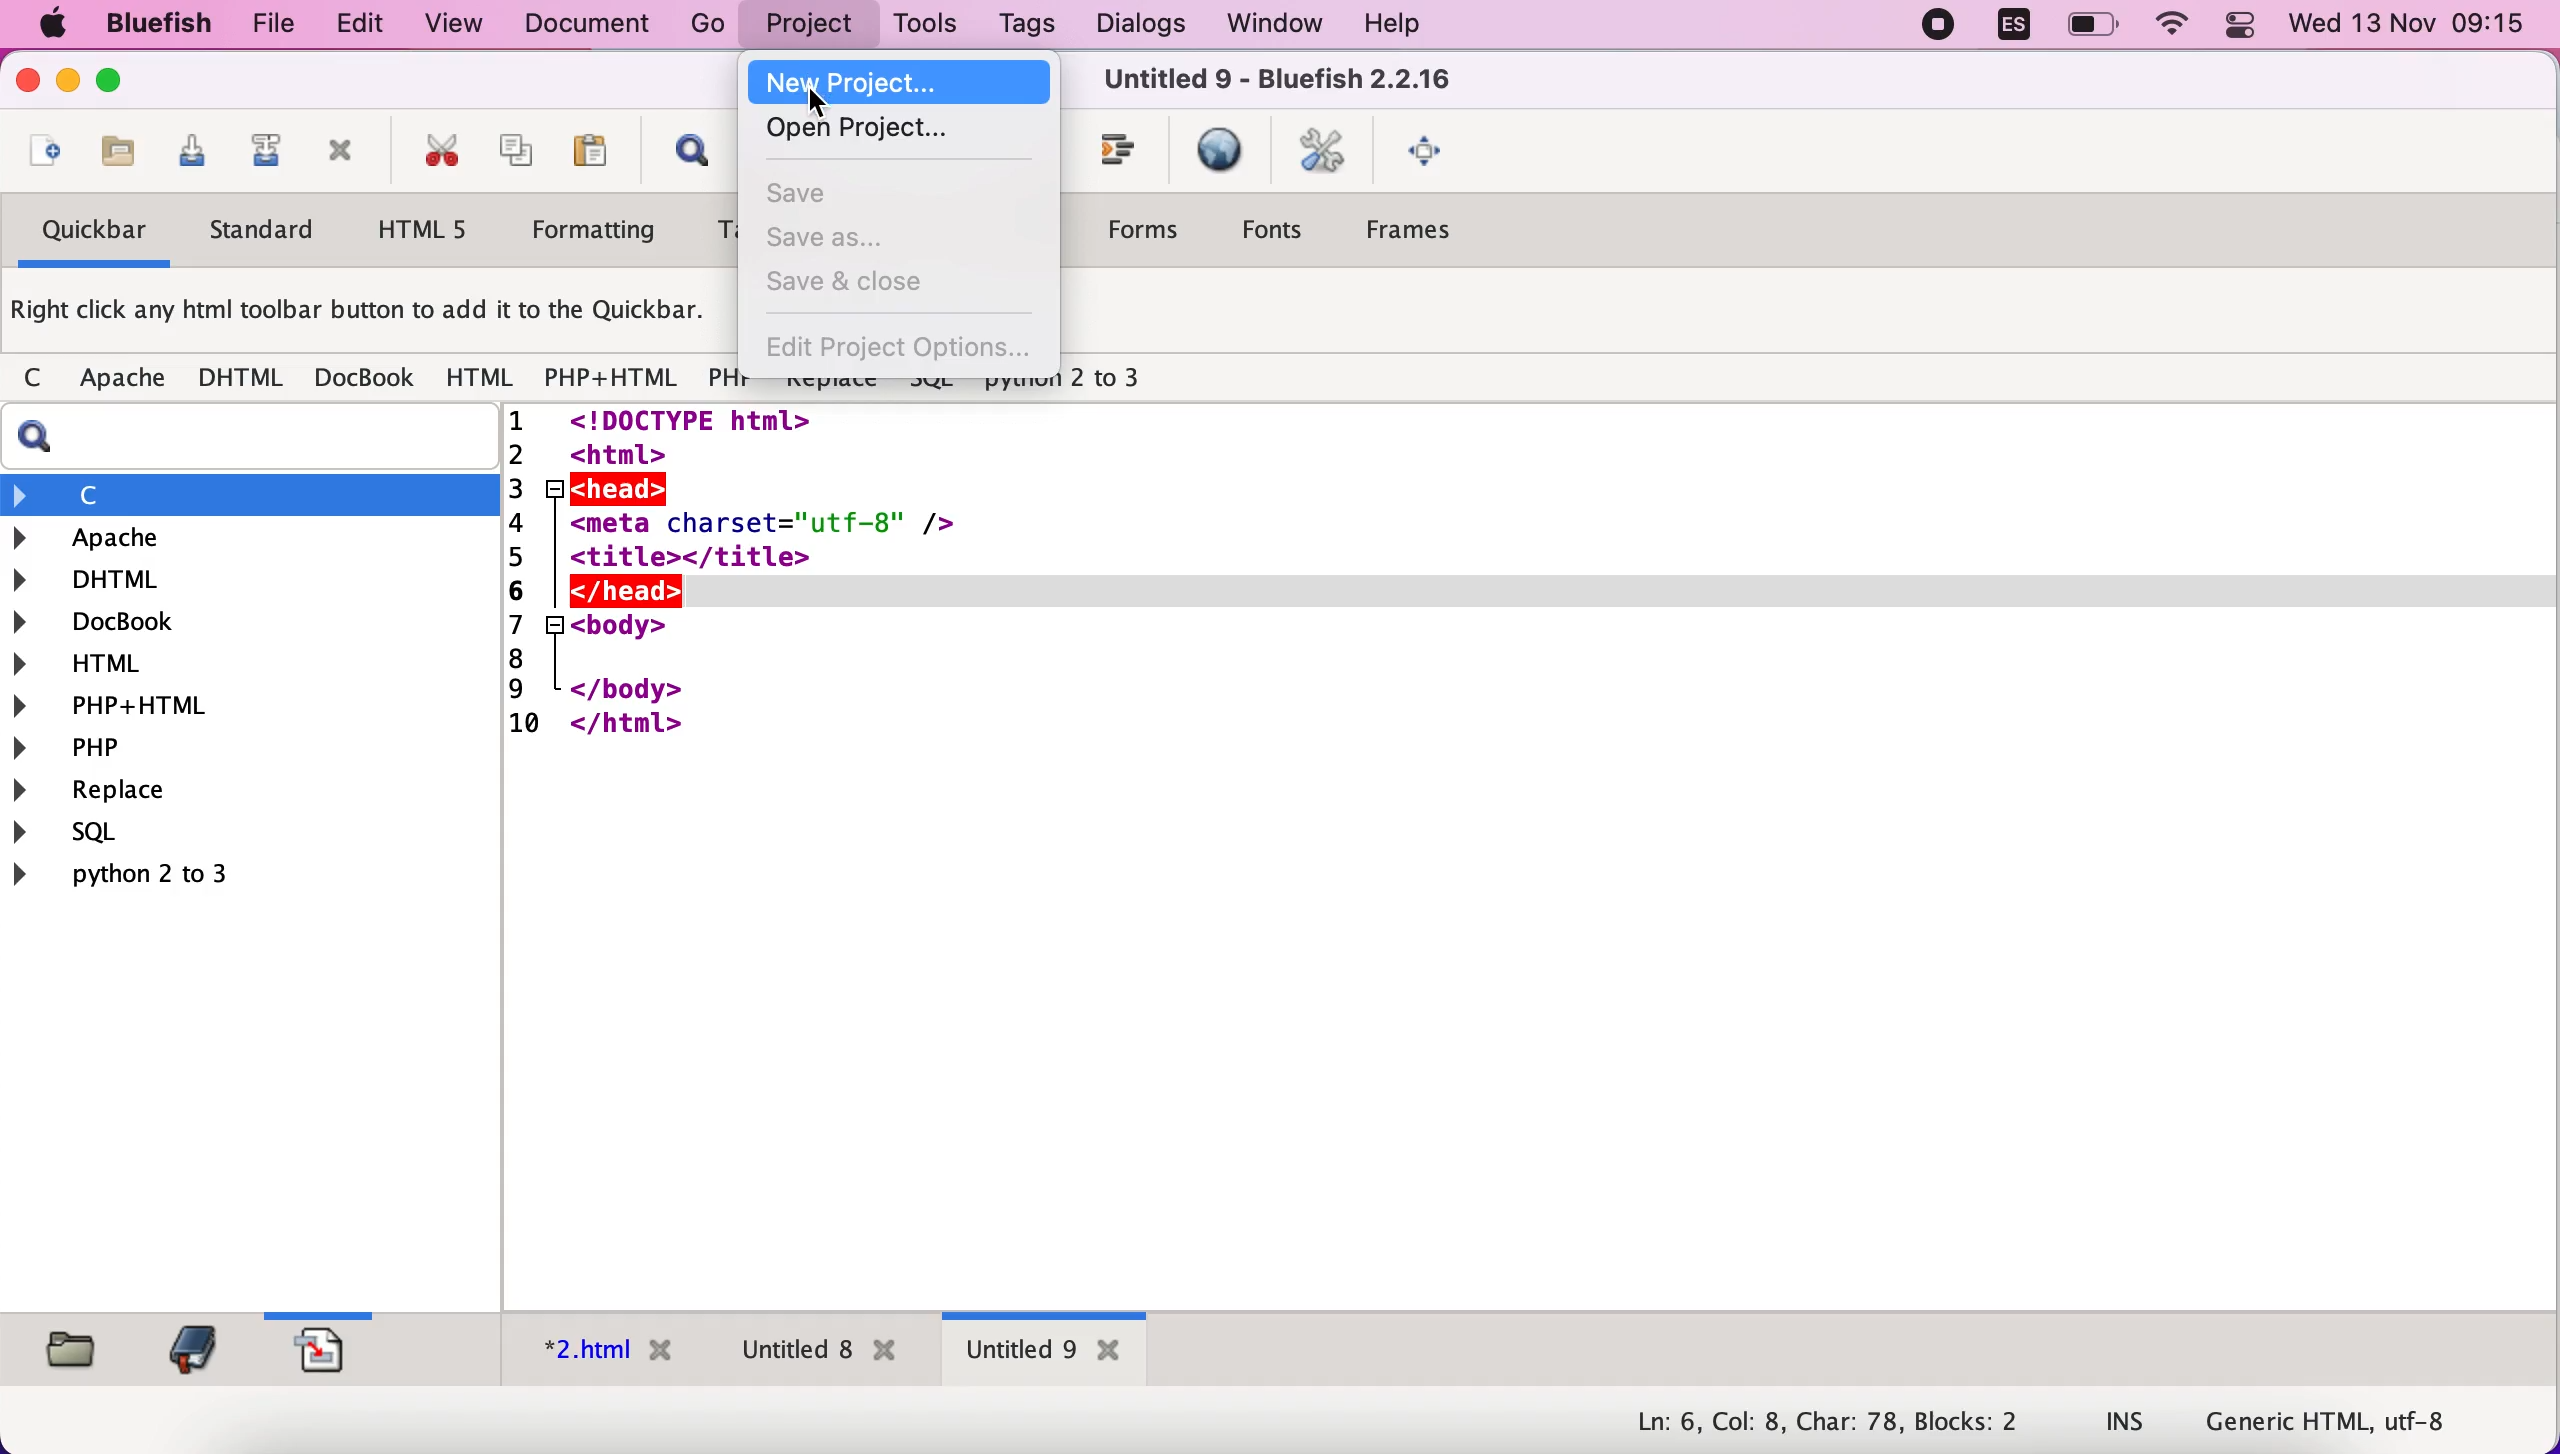 The image size is (2560, 1454). What do you see at coordinates (259, 437) in the screenshot?
I see `search` at bounding box center [259, 437].